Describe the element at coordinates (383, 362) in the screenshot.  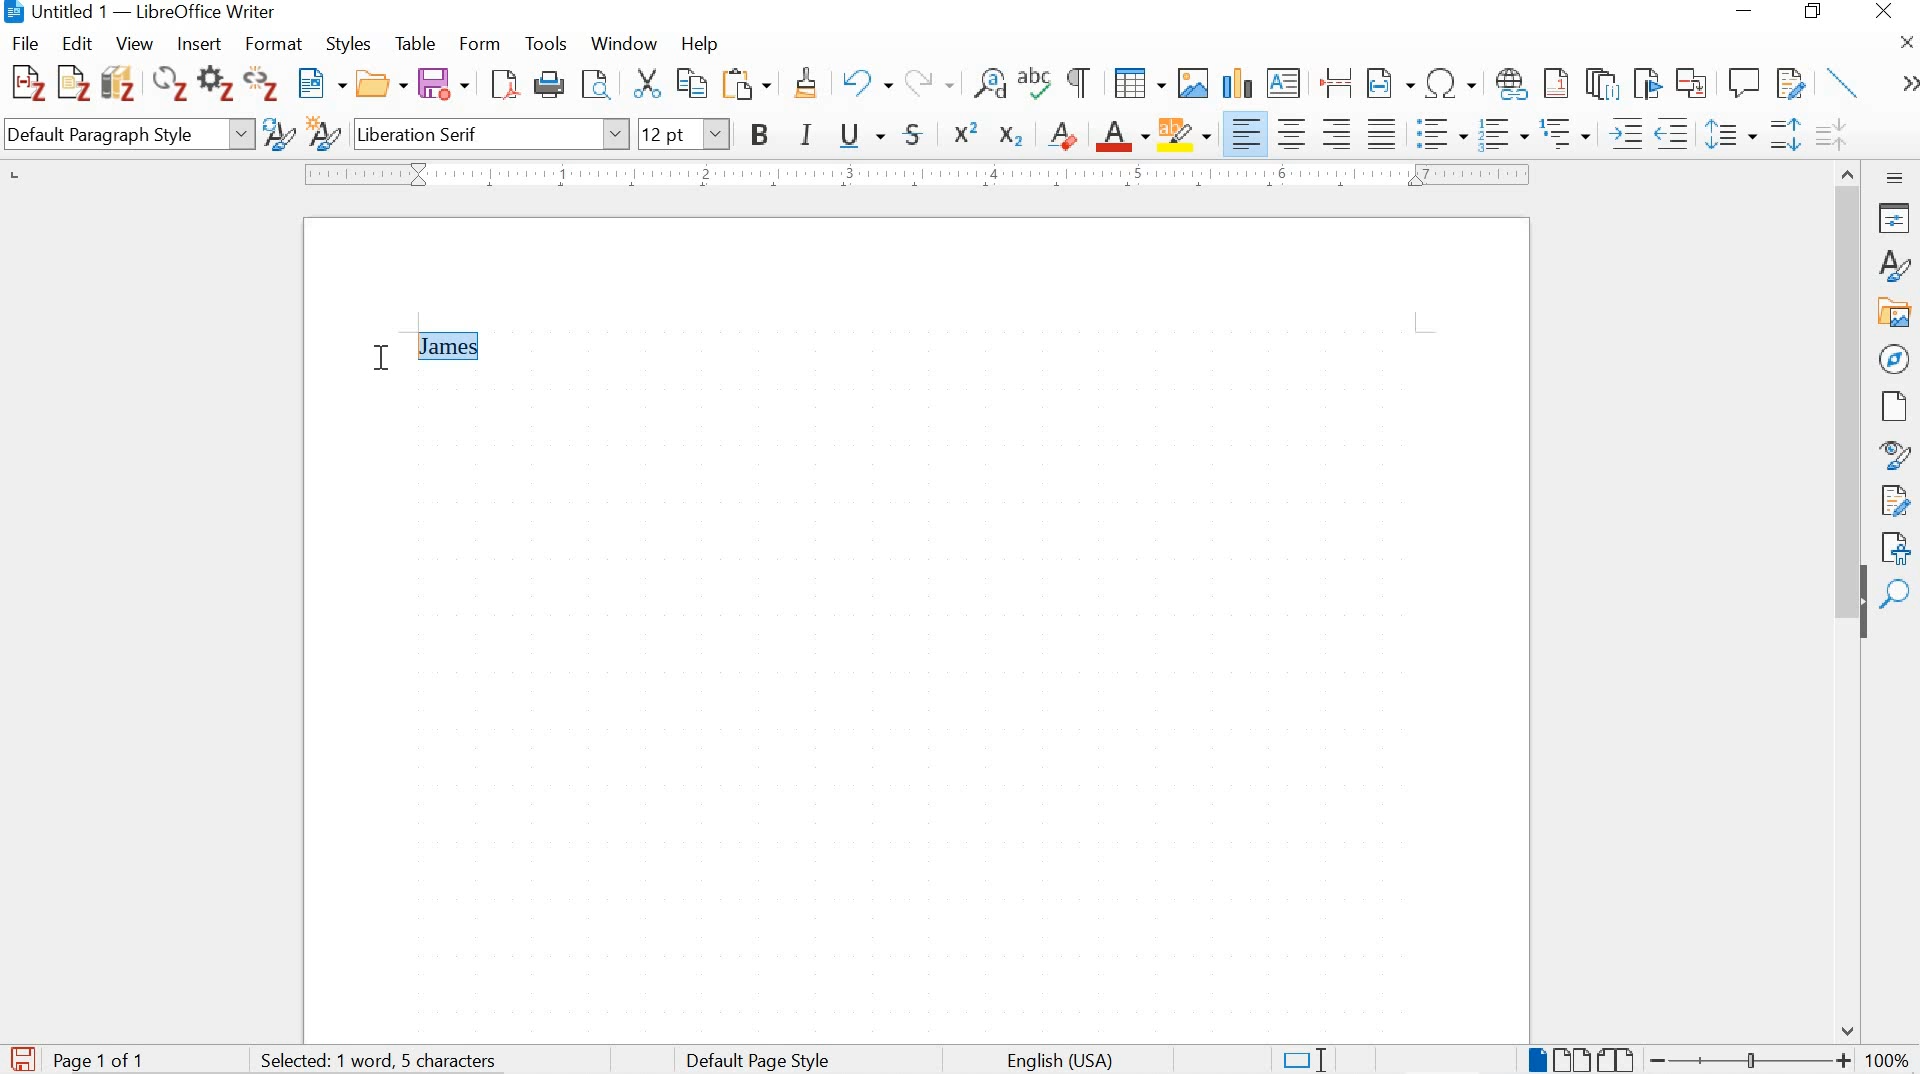
I see `cursor position at drag to` at that location.